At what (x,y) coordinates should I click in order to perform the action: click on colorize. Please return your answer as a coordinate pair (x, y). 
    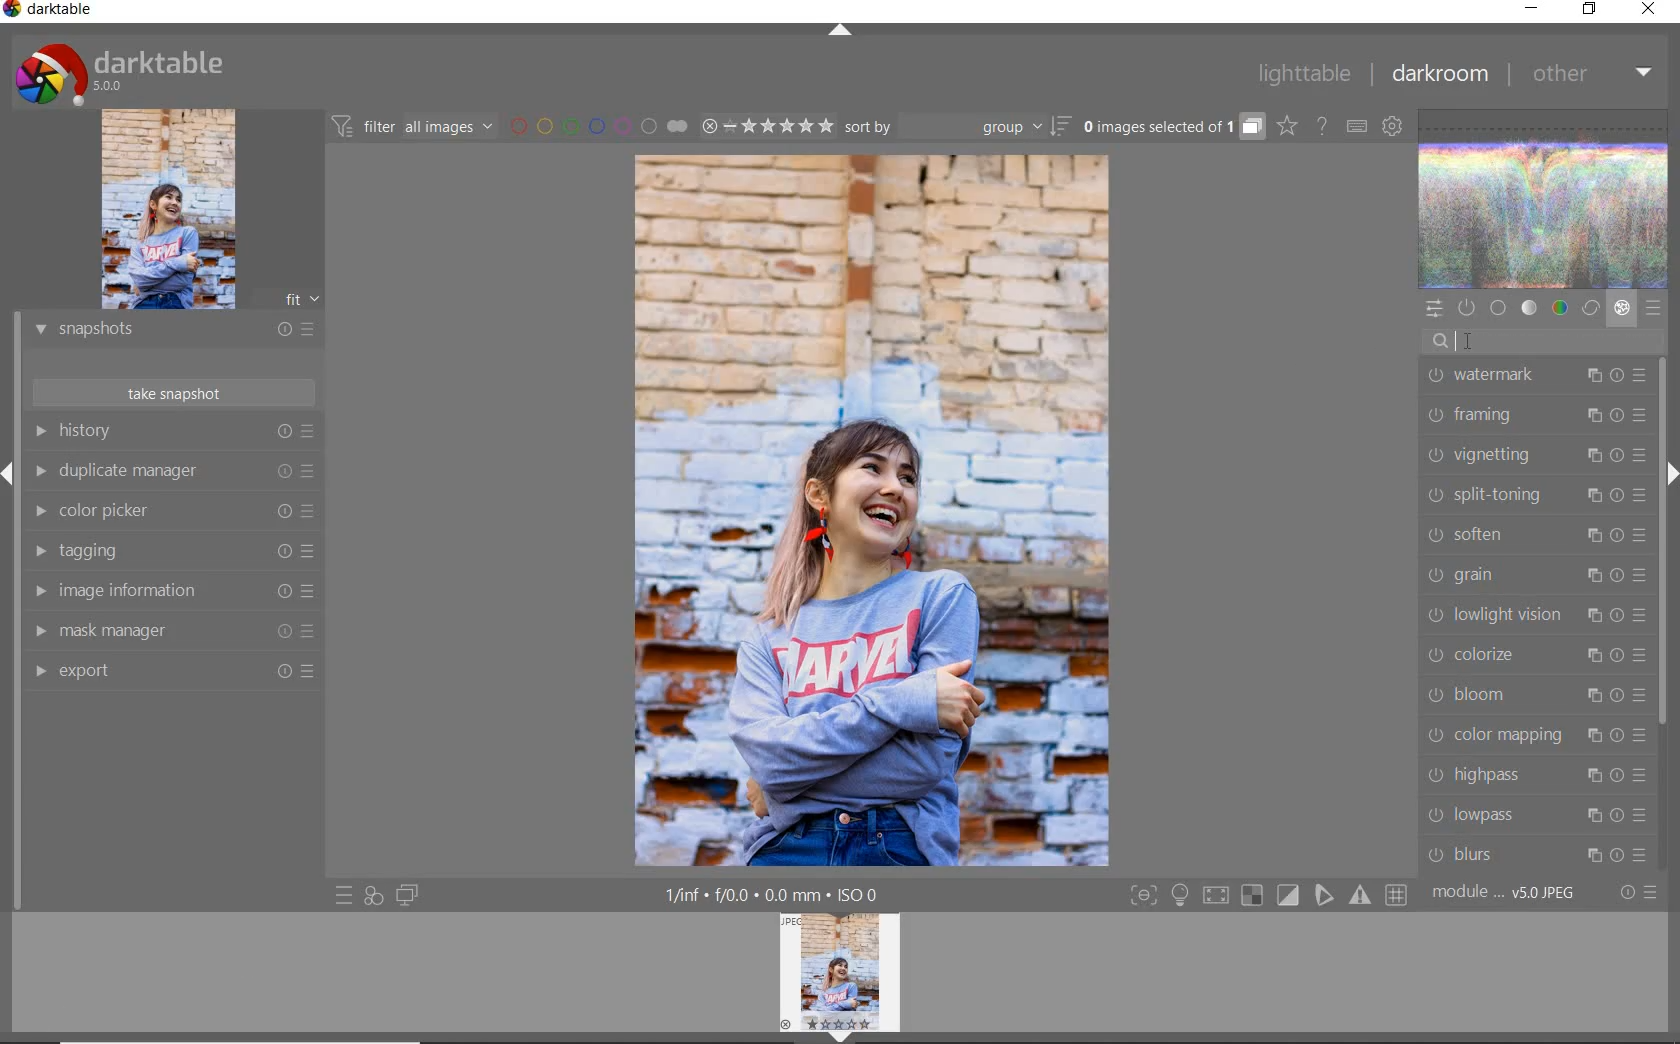
    Looking at the image, I should click on (1537, 655).